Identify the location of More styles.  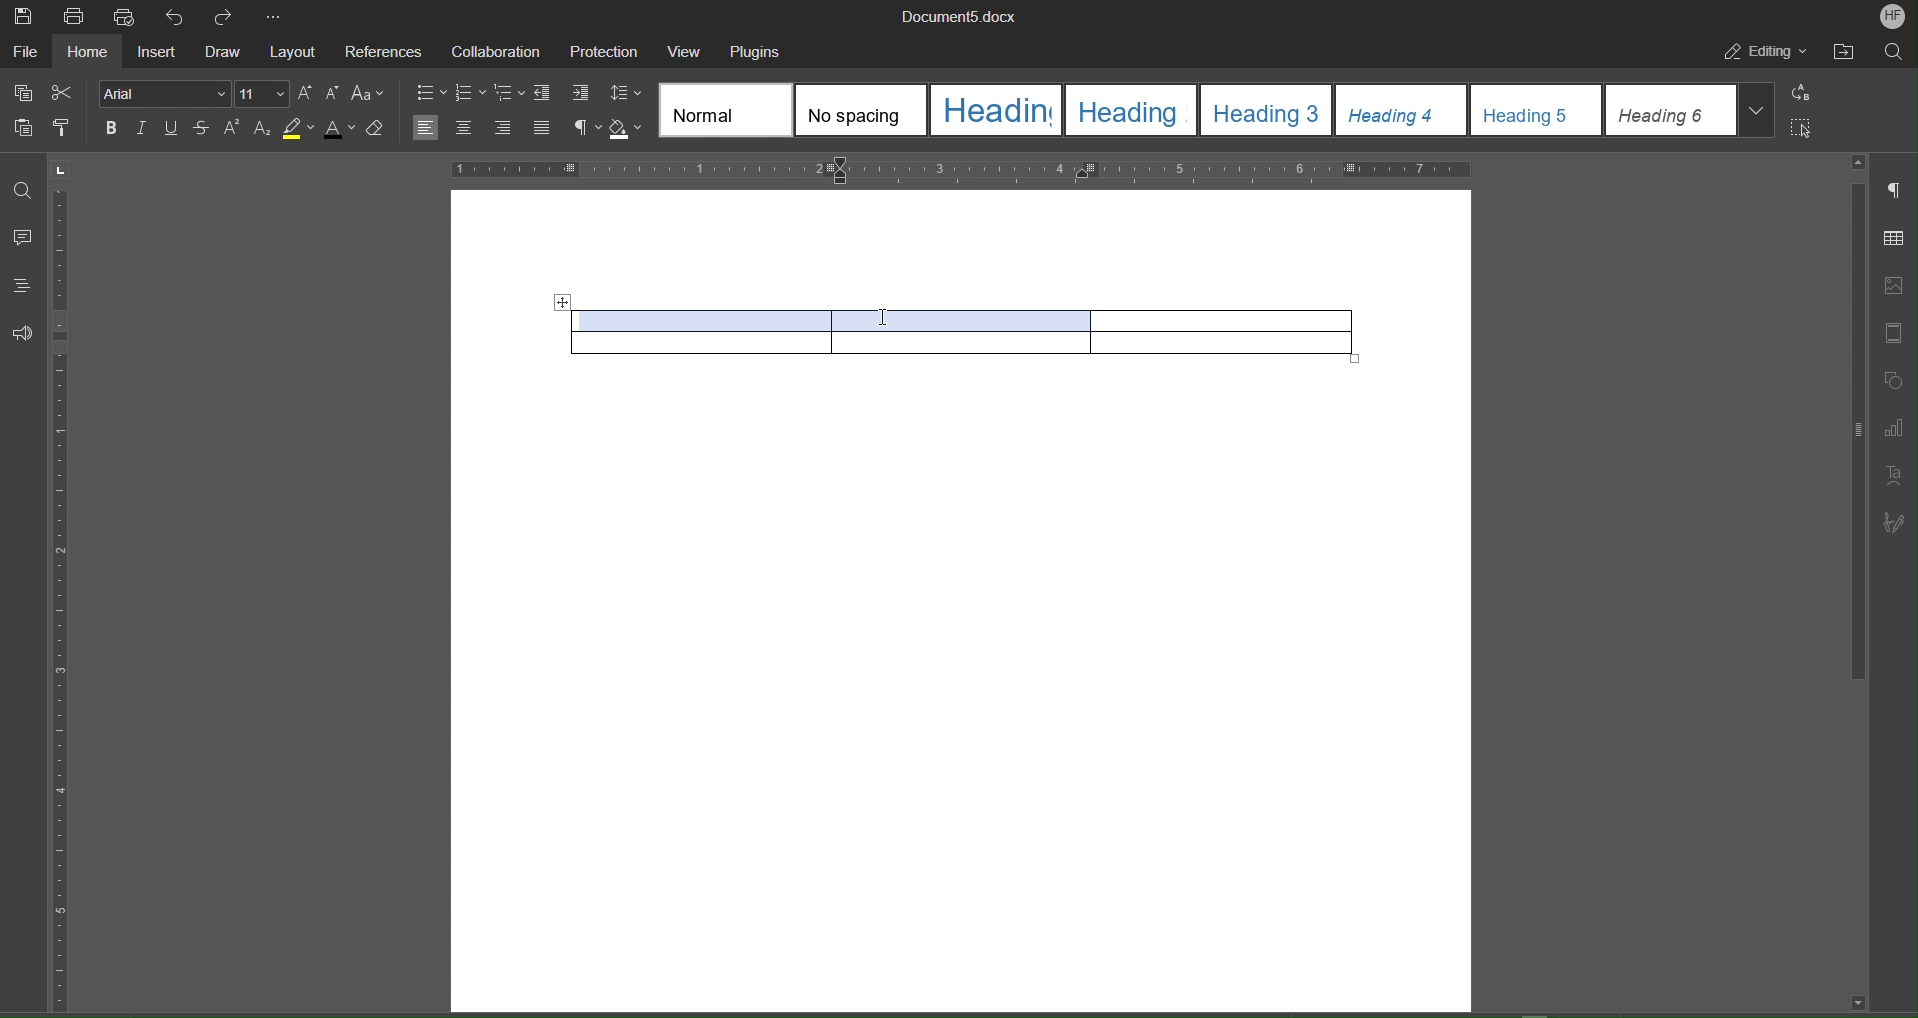
(1757, 108).